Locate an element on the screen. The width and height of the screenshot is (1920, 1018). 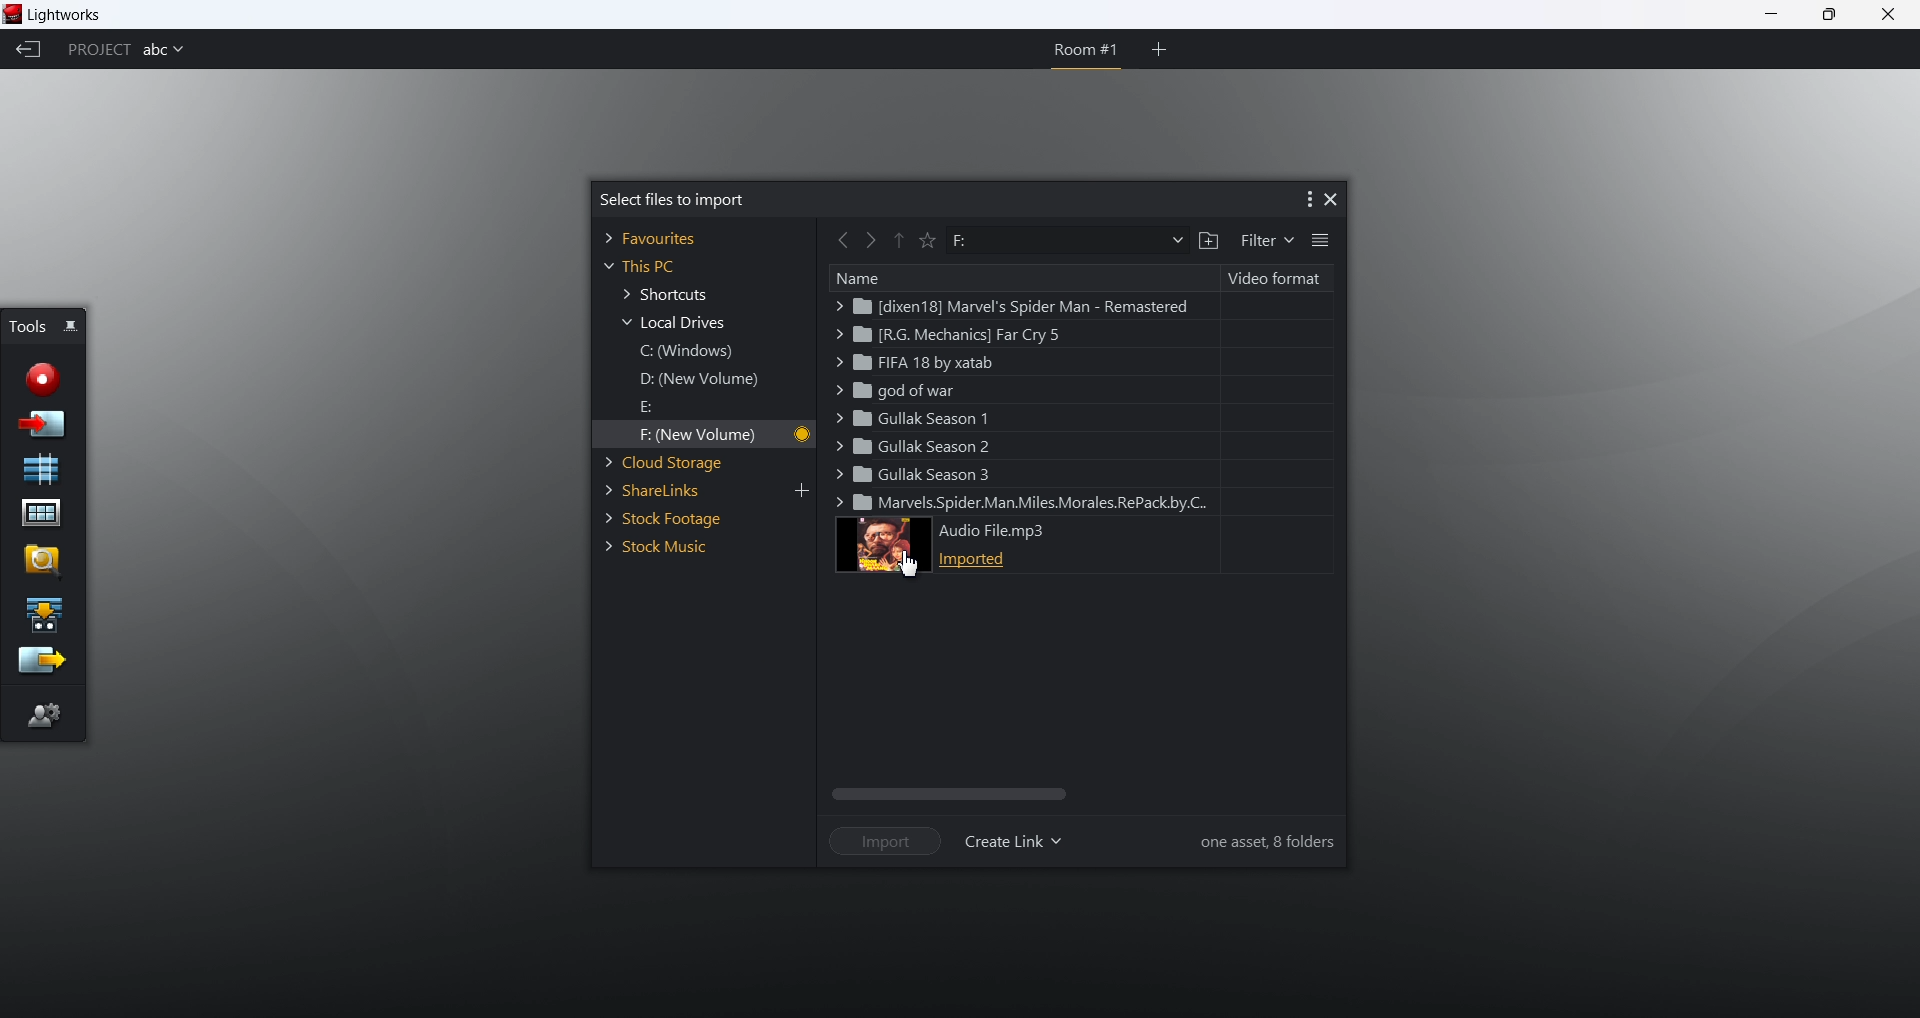
far cry 5 is located at coordinates (950, 335).